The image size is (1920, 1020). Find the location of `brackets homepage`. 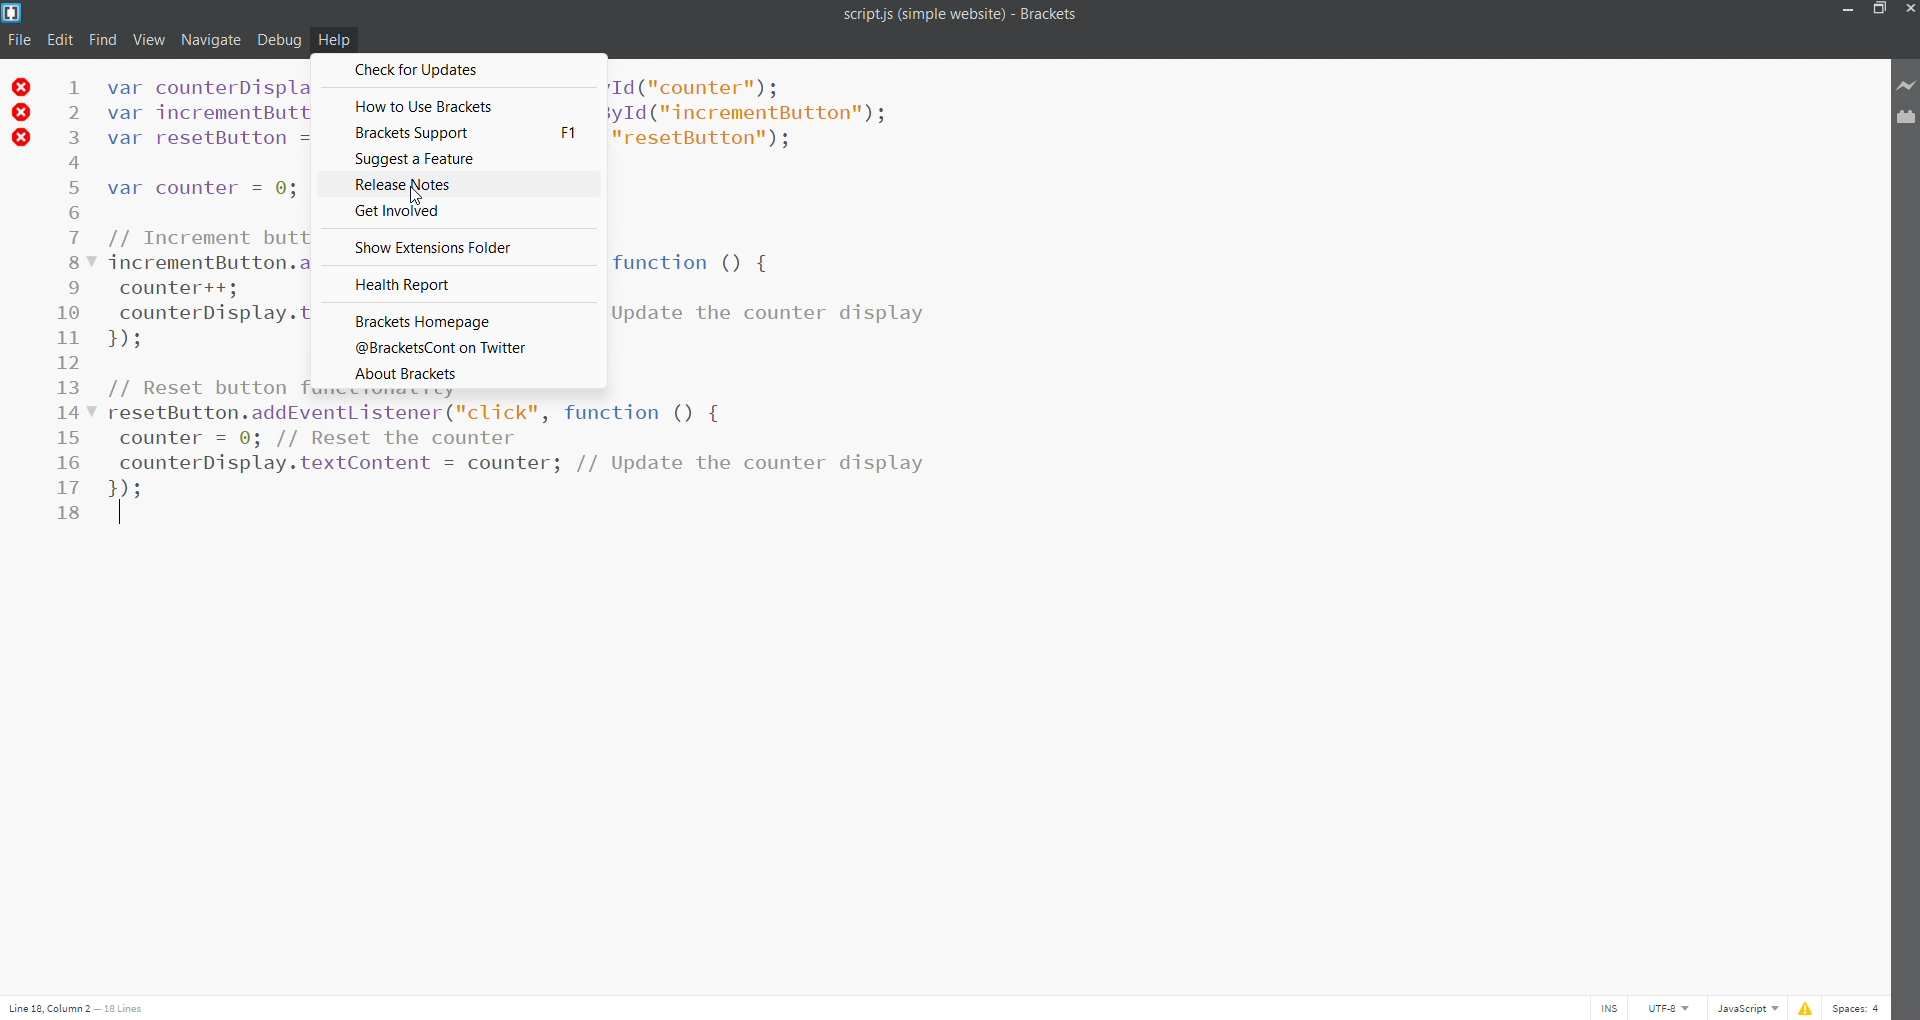

brackets homepage is located at coordinates (455, 317).